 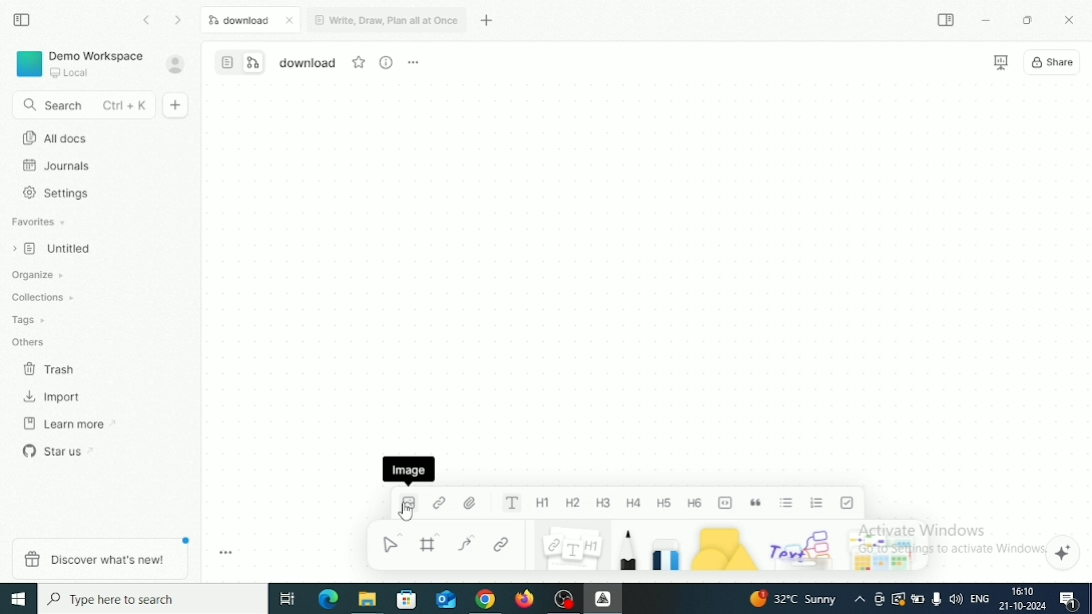 I want to click on Eraser, so click(x=667, y=548).